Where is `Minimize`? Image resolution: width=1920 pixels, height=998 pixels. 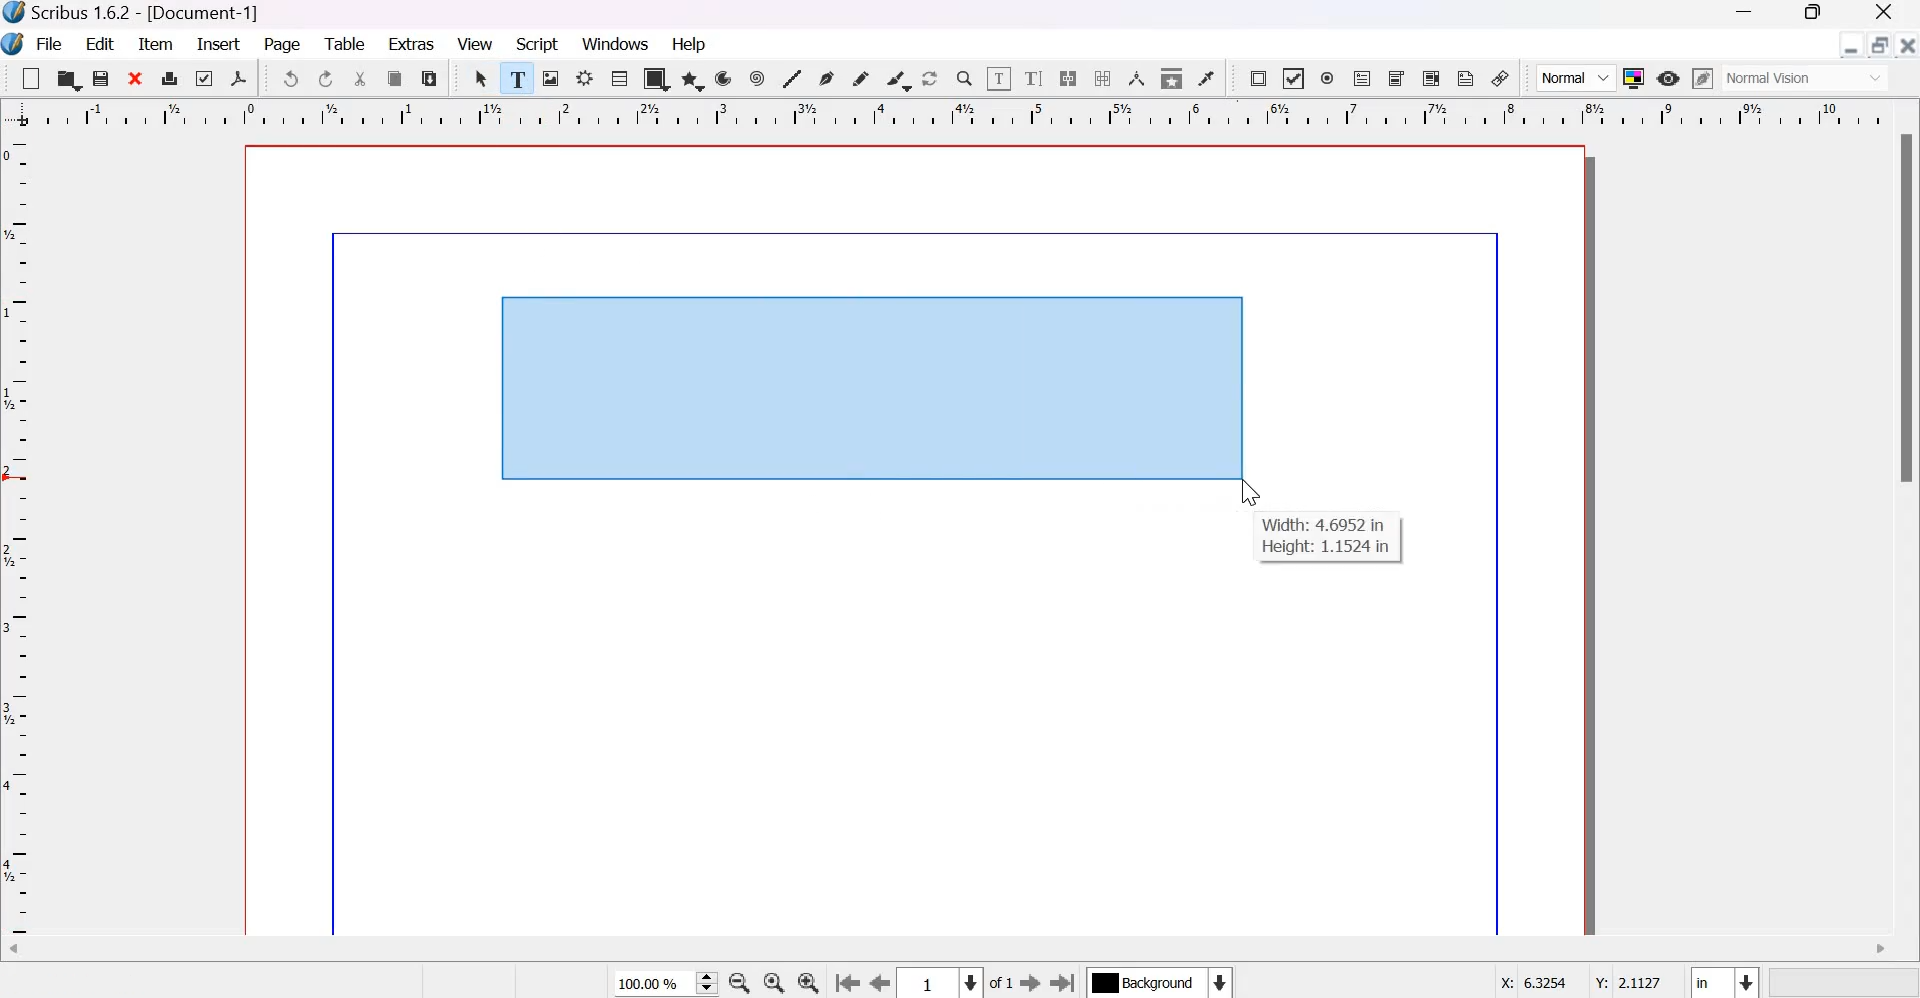 Minimize is located at coordinates (1745, 14).